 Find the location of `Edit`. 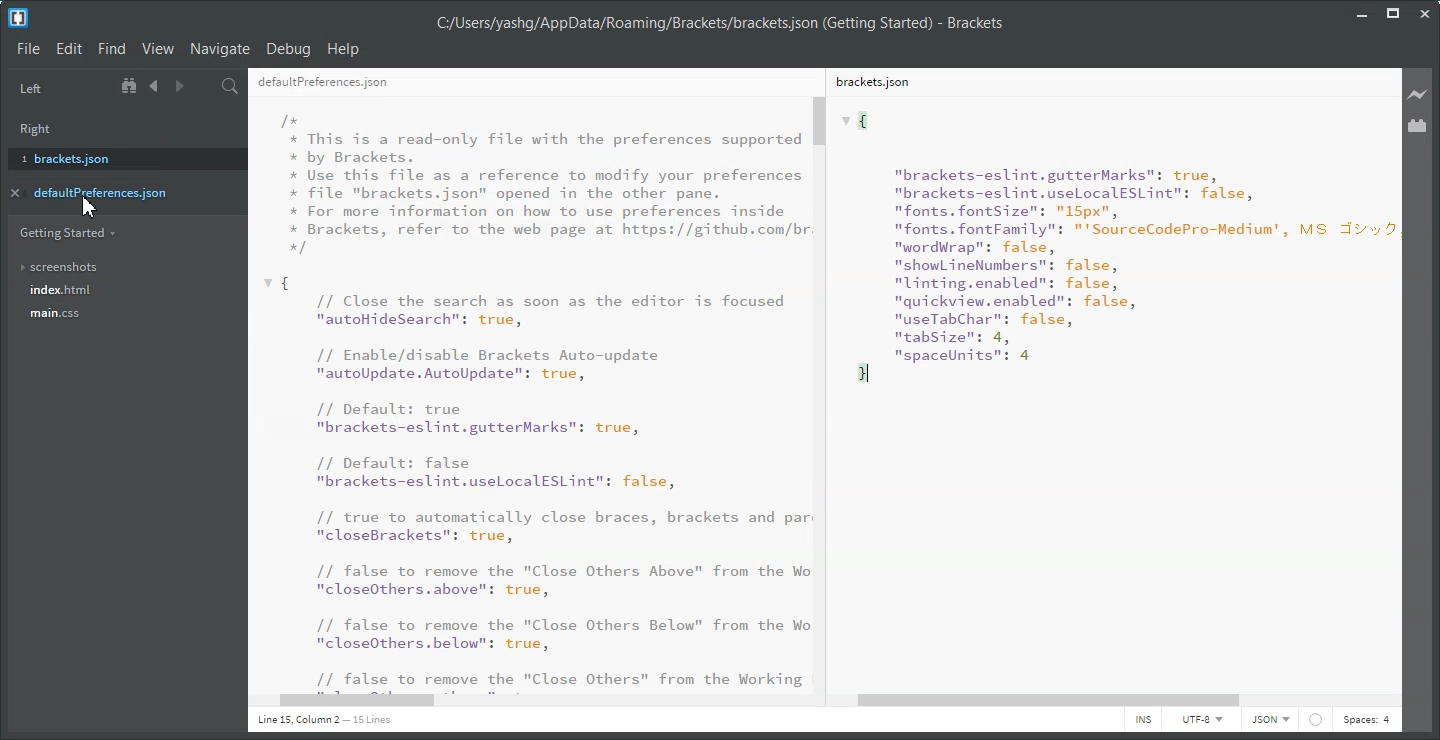

Edit is located at coordinates (70, 49).